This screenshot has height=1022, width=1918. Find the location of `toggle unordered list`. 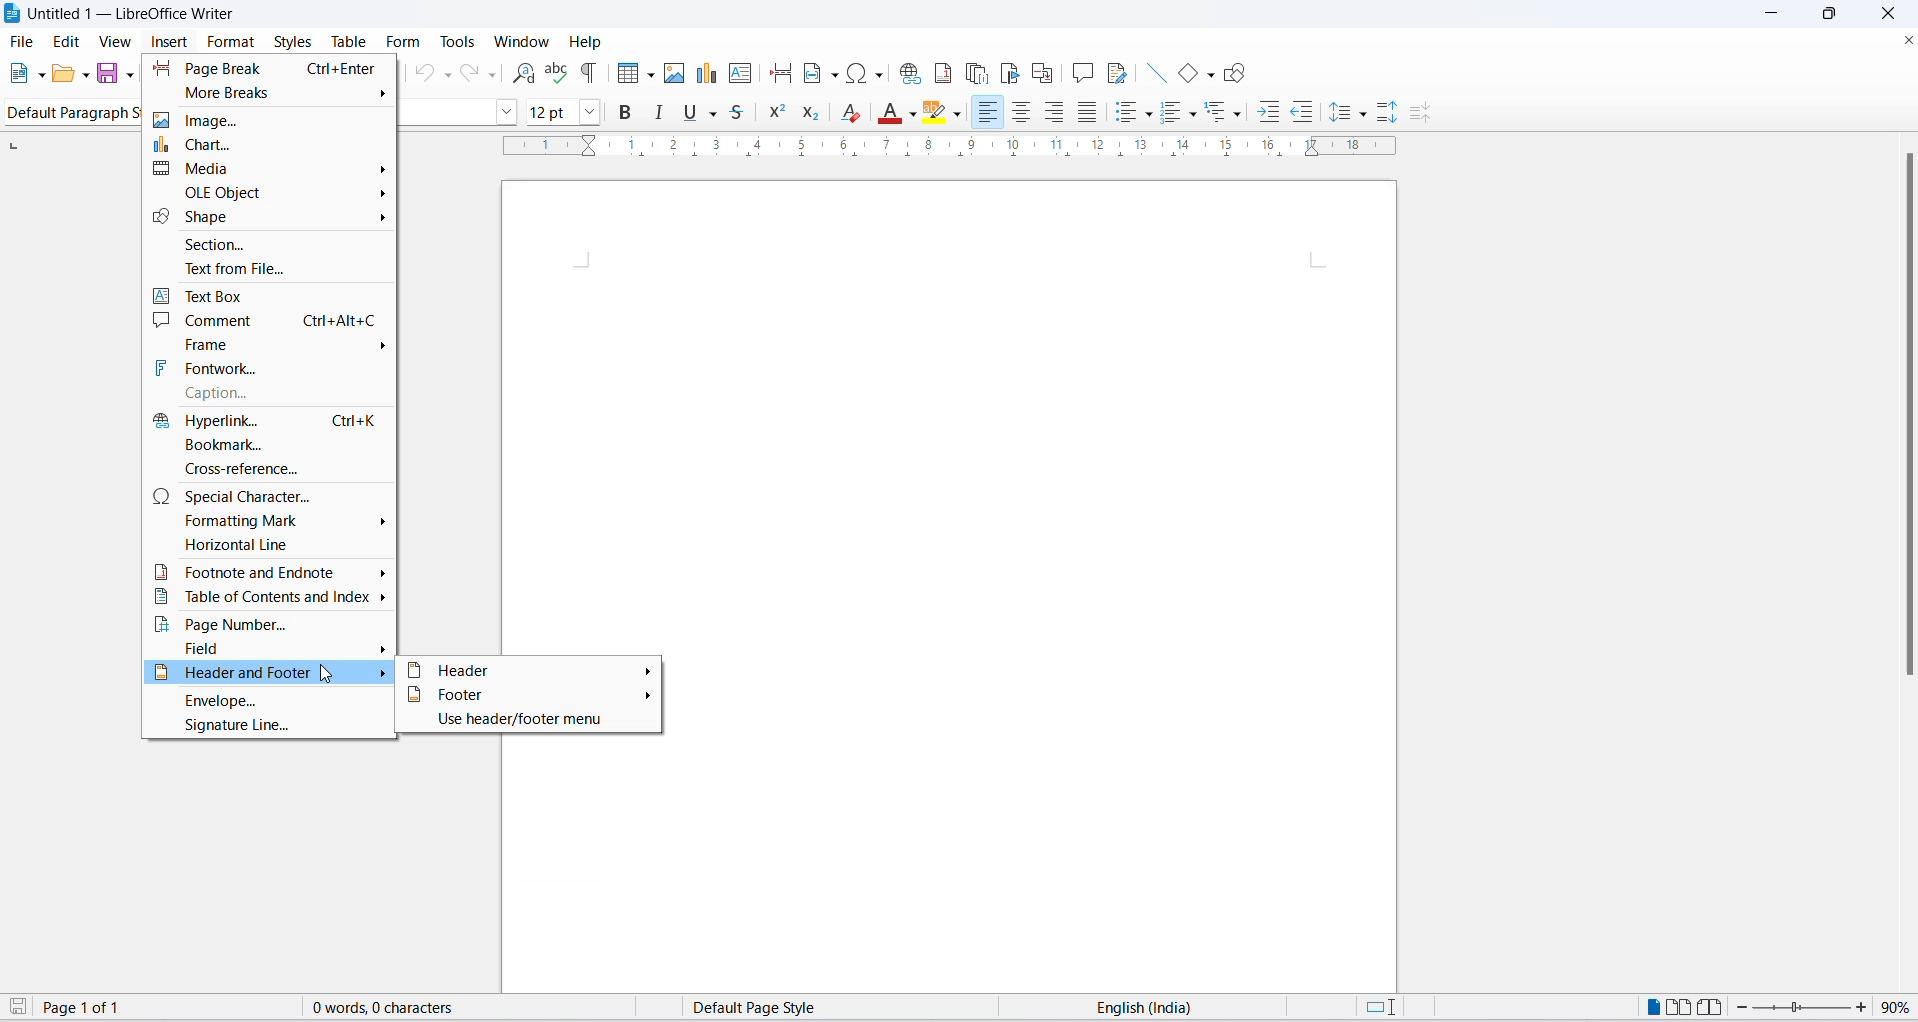

toggle unordered list is located at coordinates (1122, 113).